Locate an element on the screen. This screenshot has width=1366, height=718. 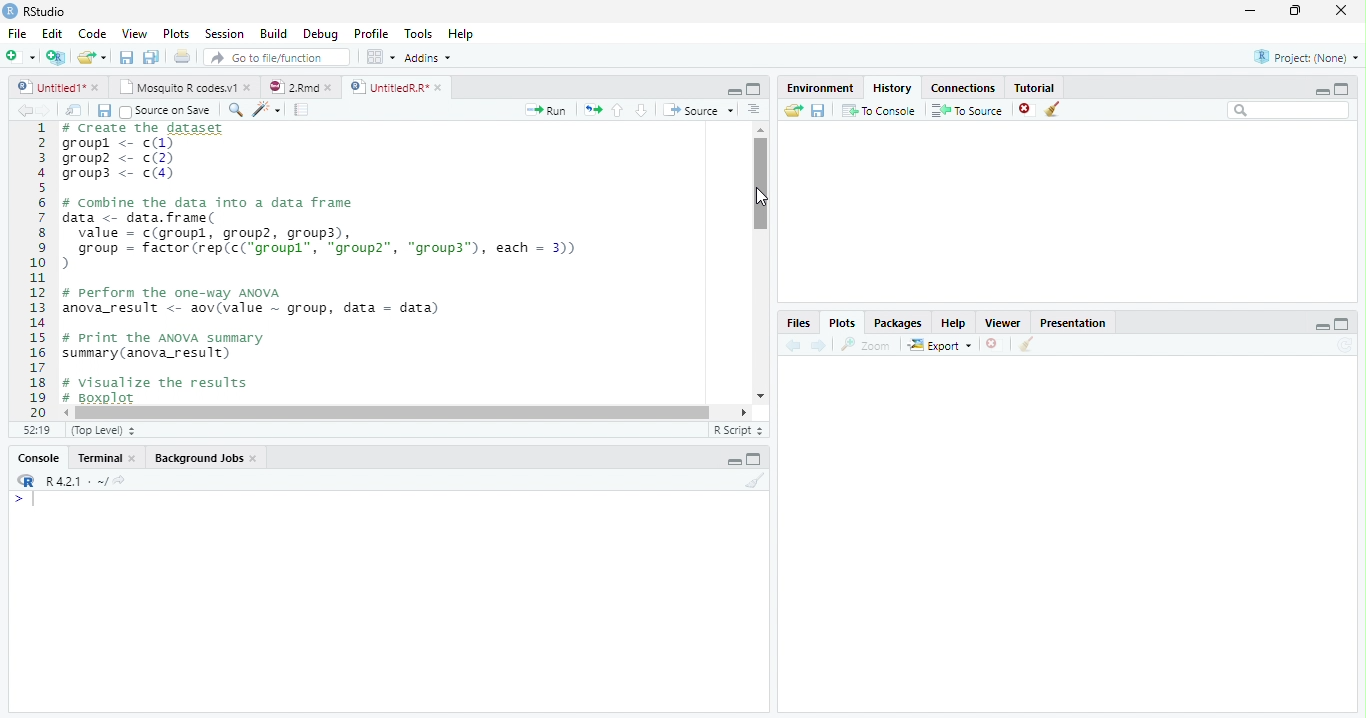
Back  is located at coordinates (26, 111).